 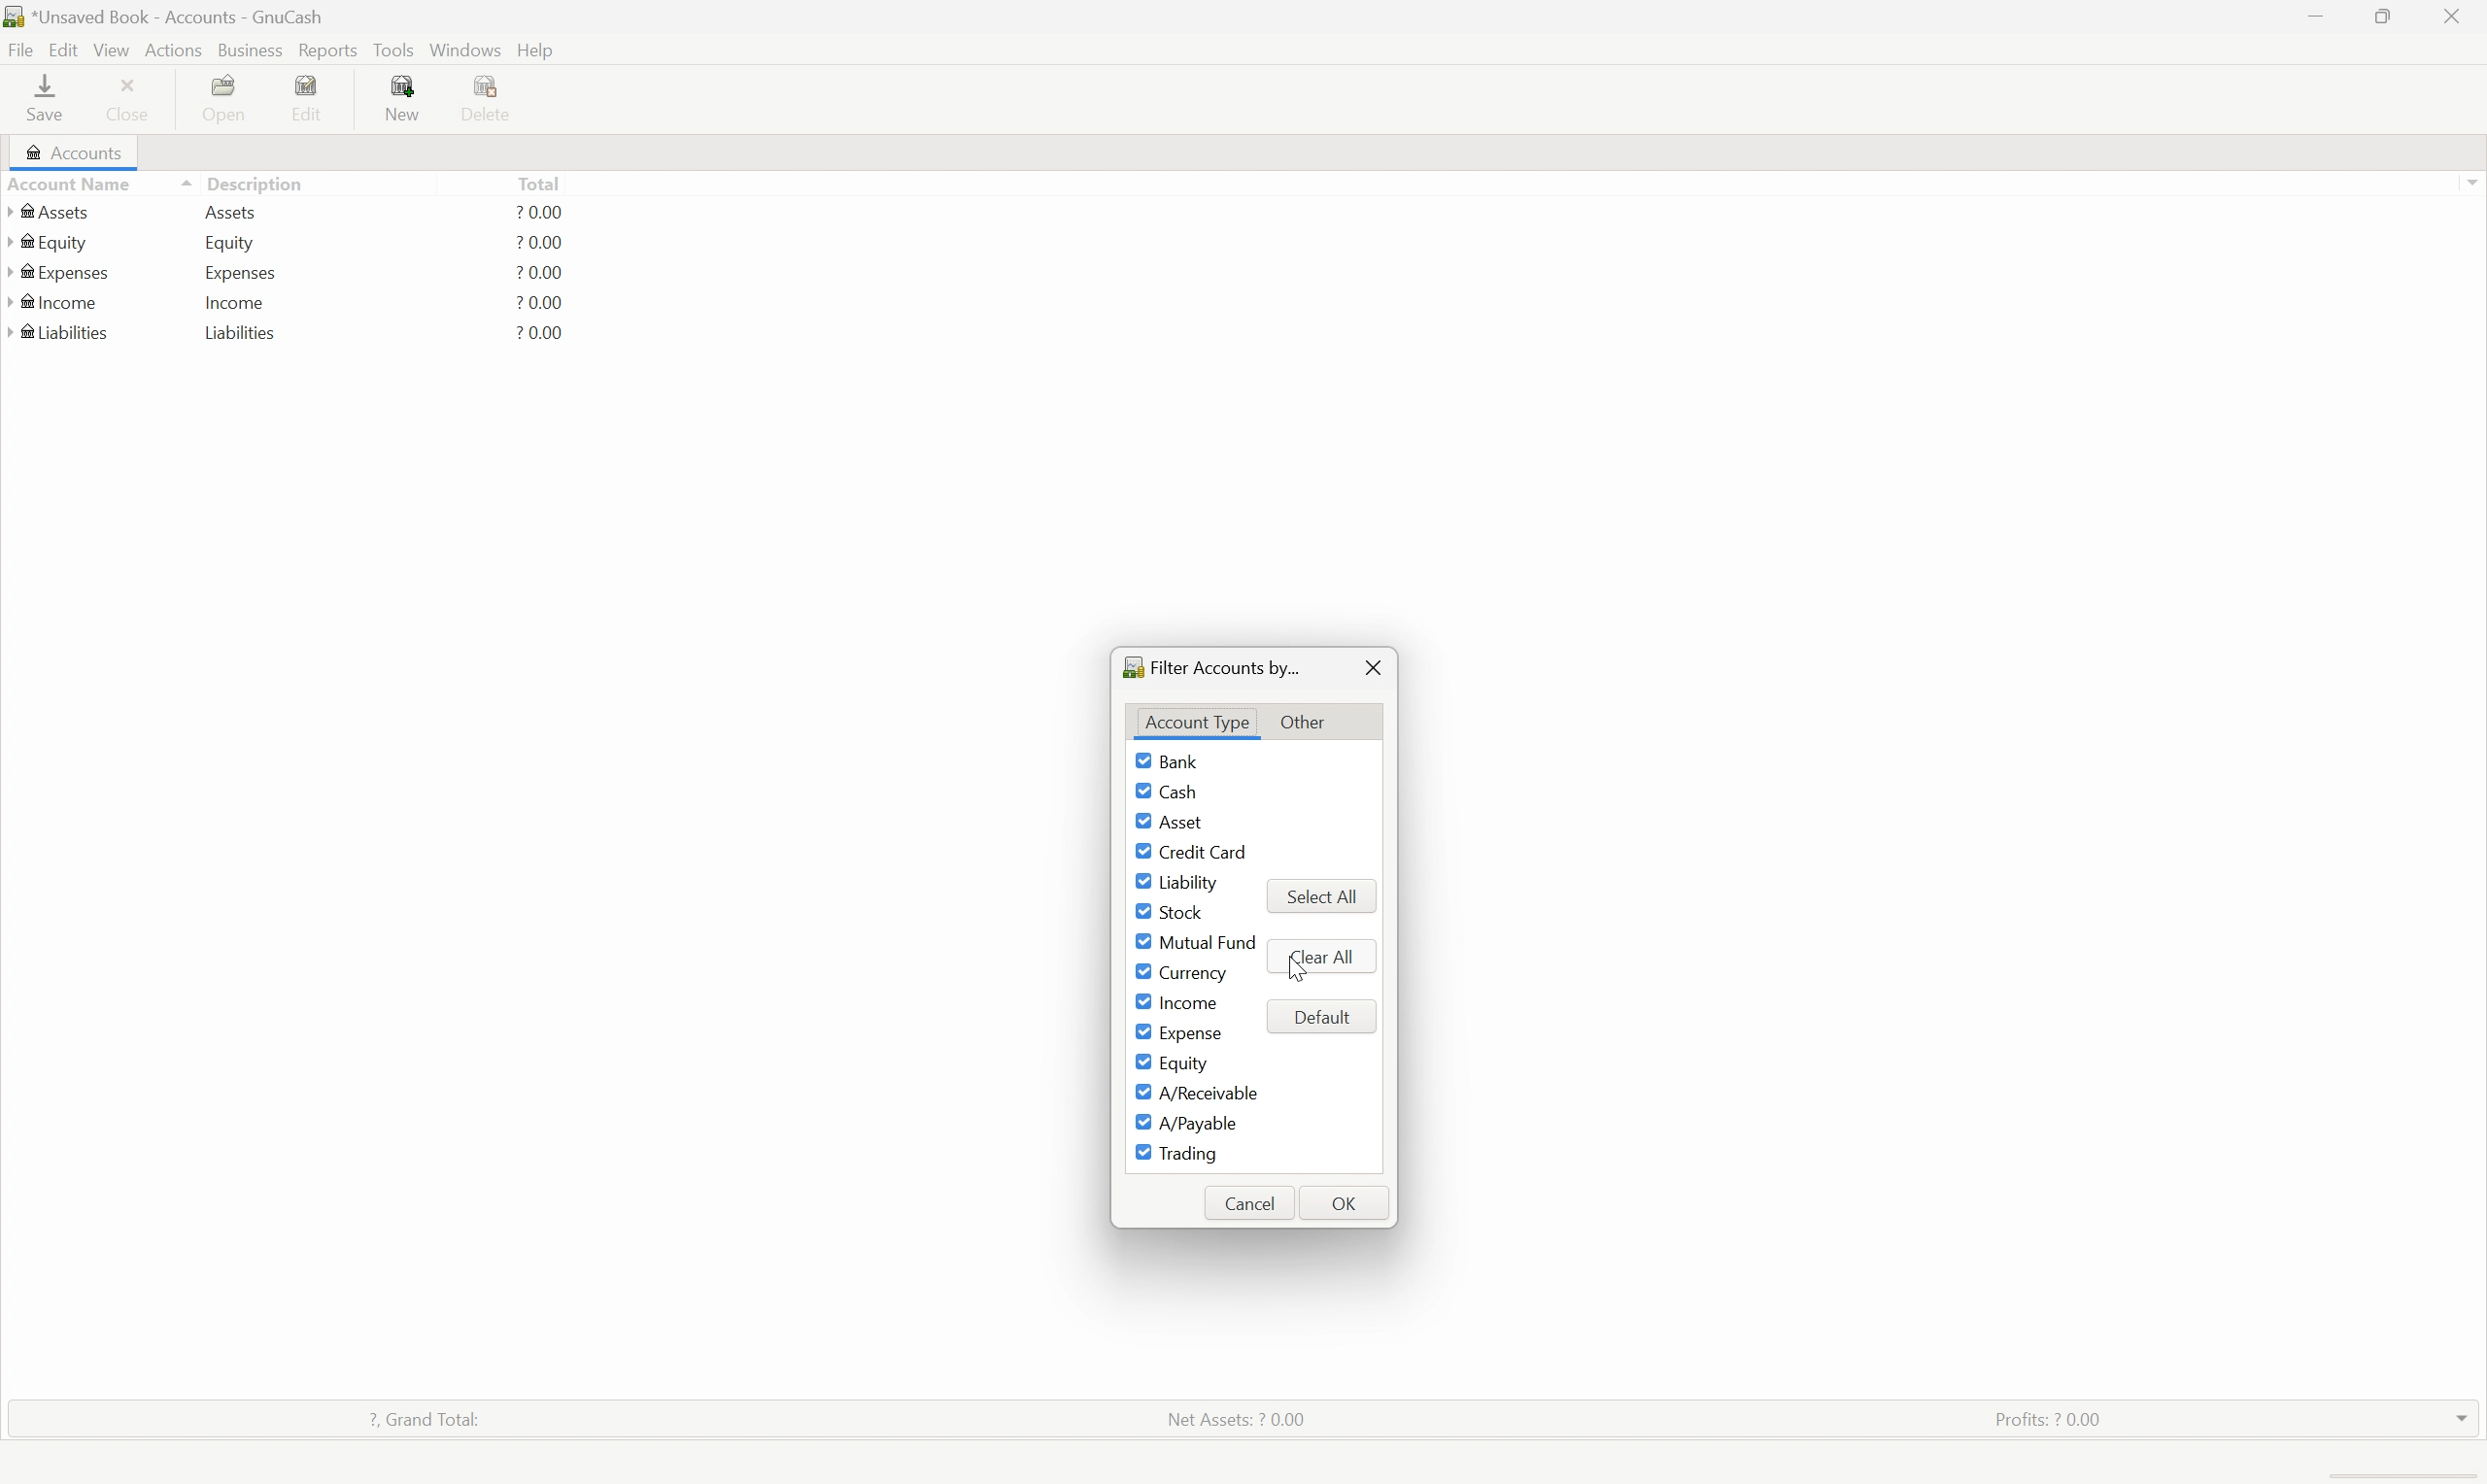 I want to click on help, so click(x=538, y=51).